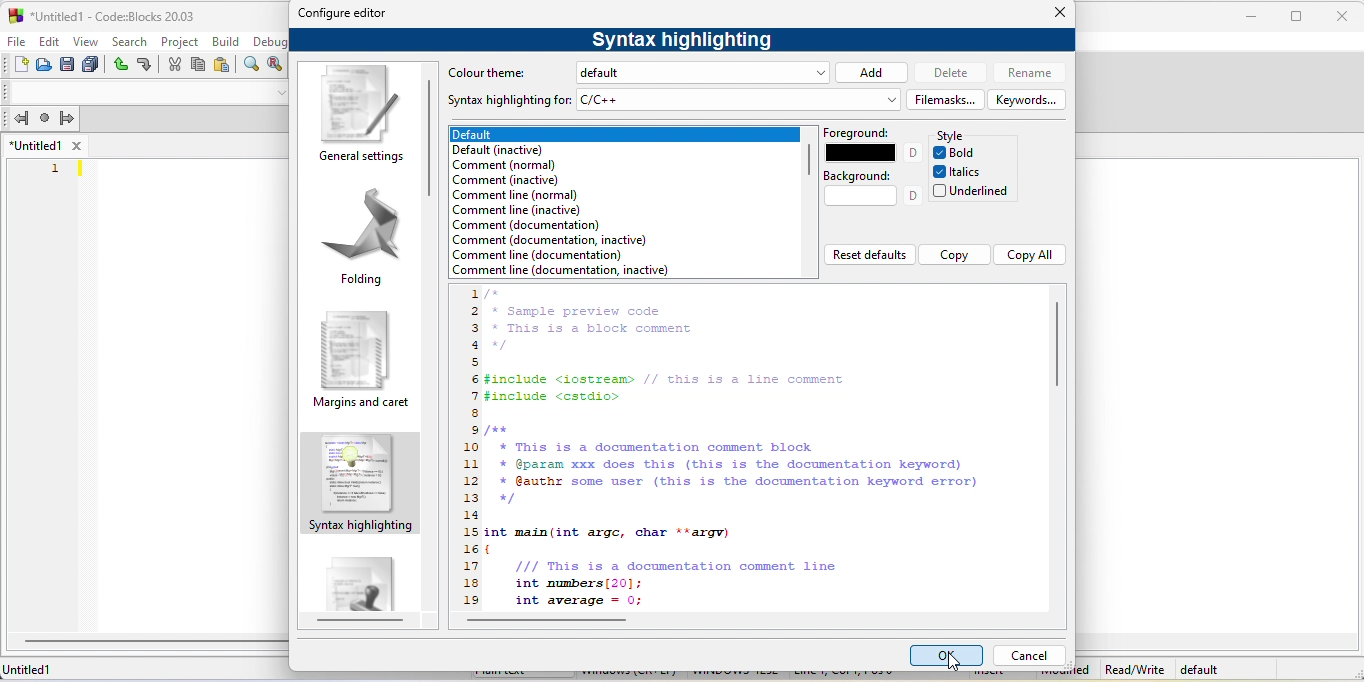 The width and height of the screenshot is (1364, 682). Describe the element at coordinates (359, 116) in the screenshot. I see `general settings` at that location.